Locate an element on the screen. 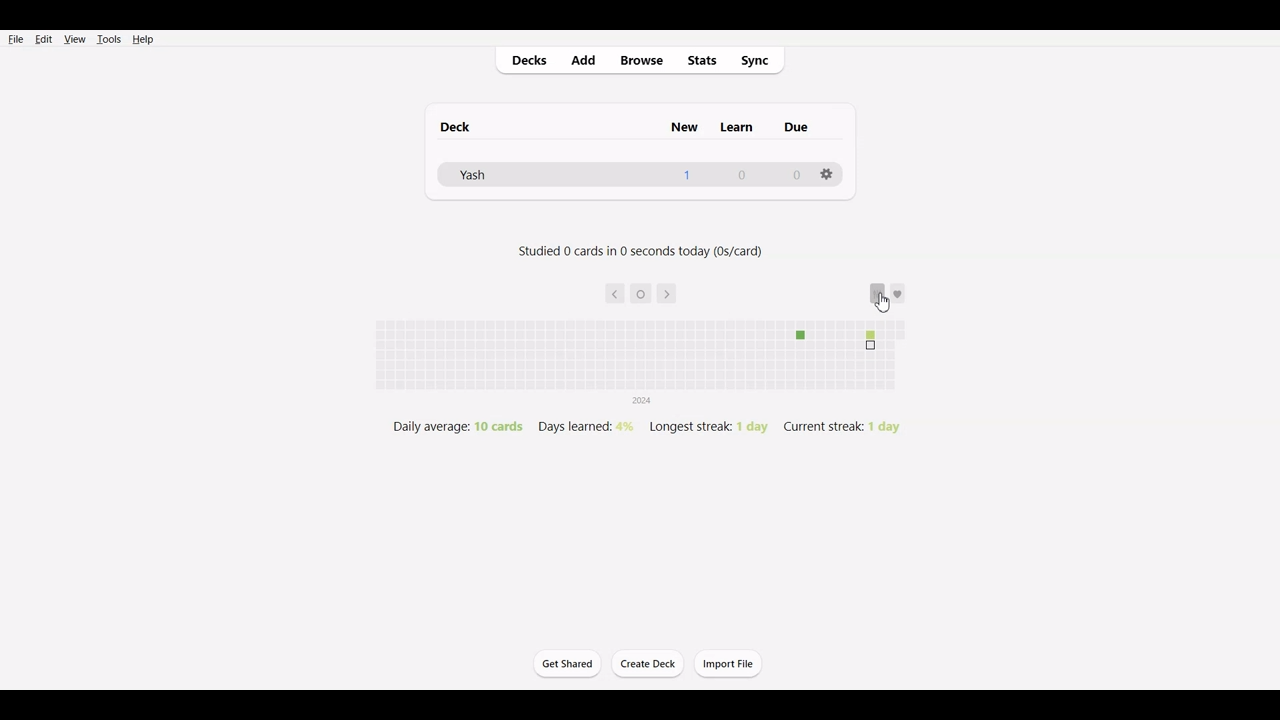 The height and width of the screenshot is (720, 1280). Decks is located at coordinates (525, 61).